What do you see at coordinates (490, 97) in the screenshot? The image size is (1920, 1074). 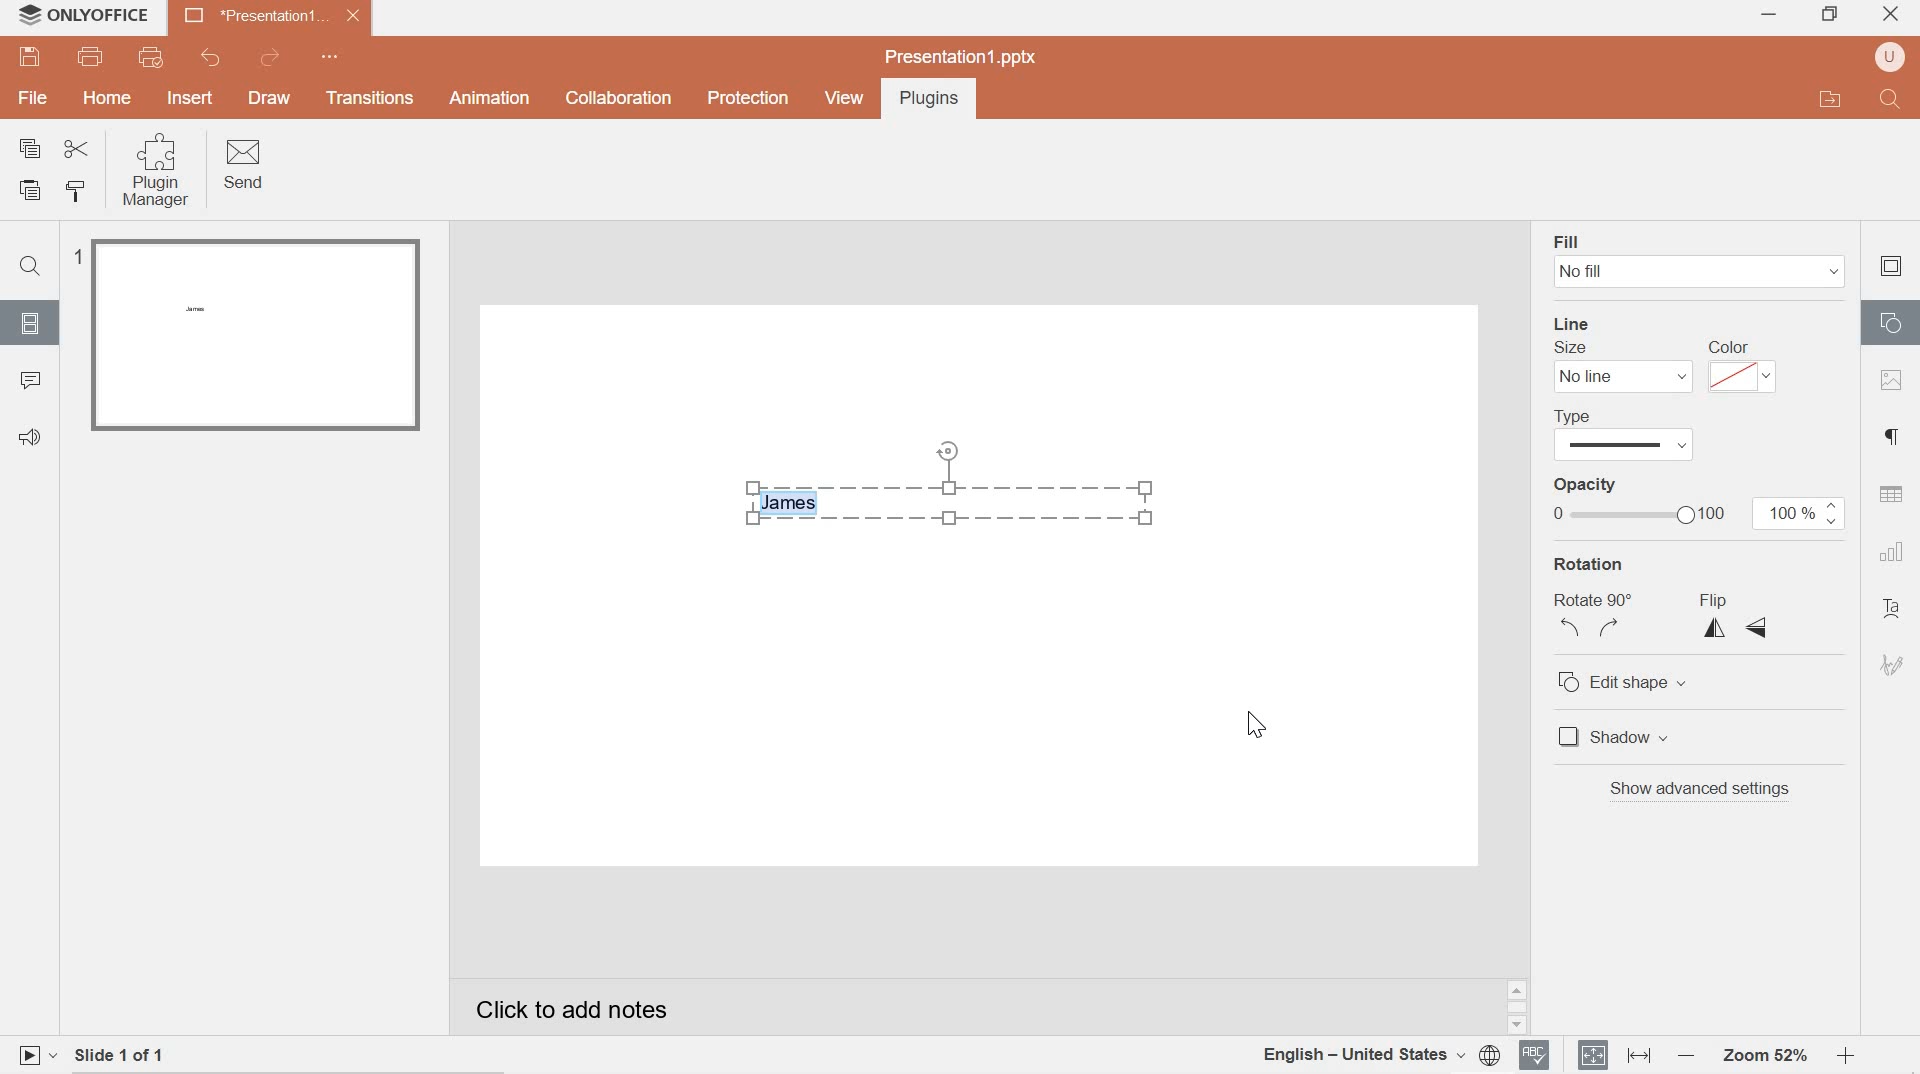 I see `Animation` at bounding box center [490, 97].